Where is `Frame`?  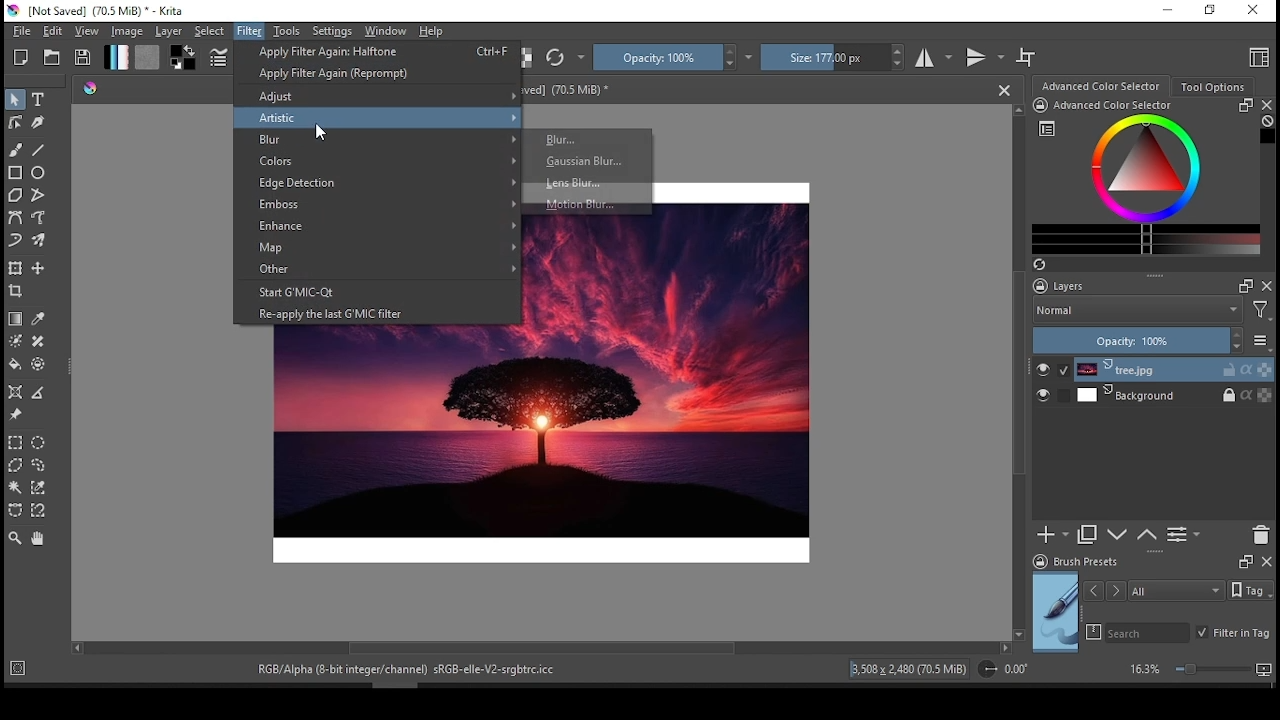
Frame is located at coordinates (1242, 287).